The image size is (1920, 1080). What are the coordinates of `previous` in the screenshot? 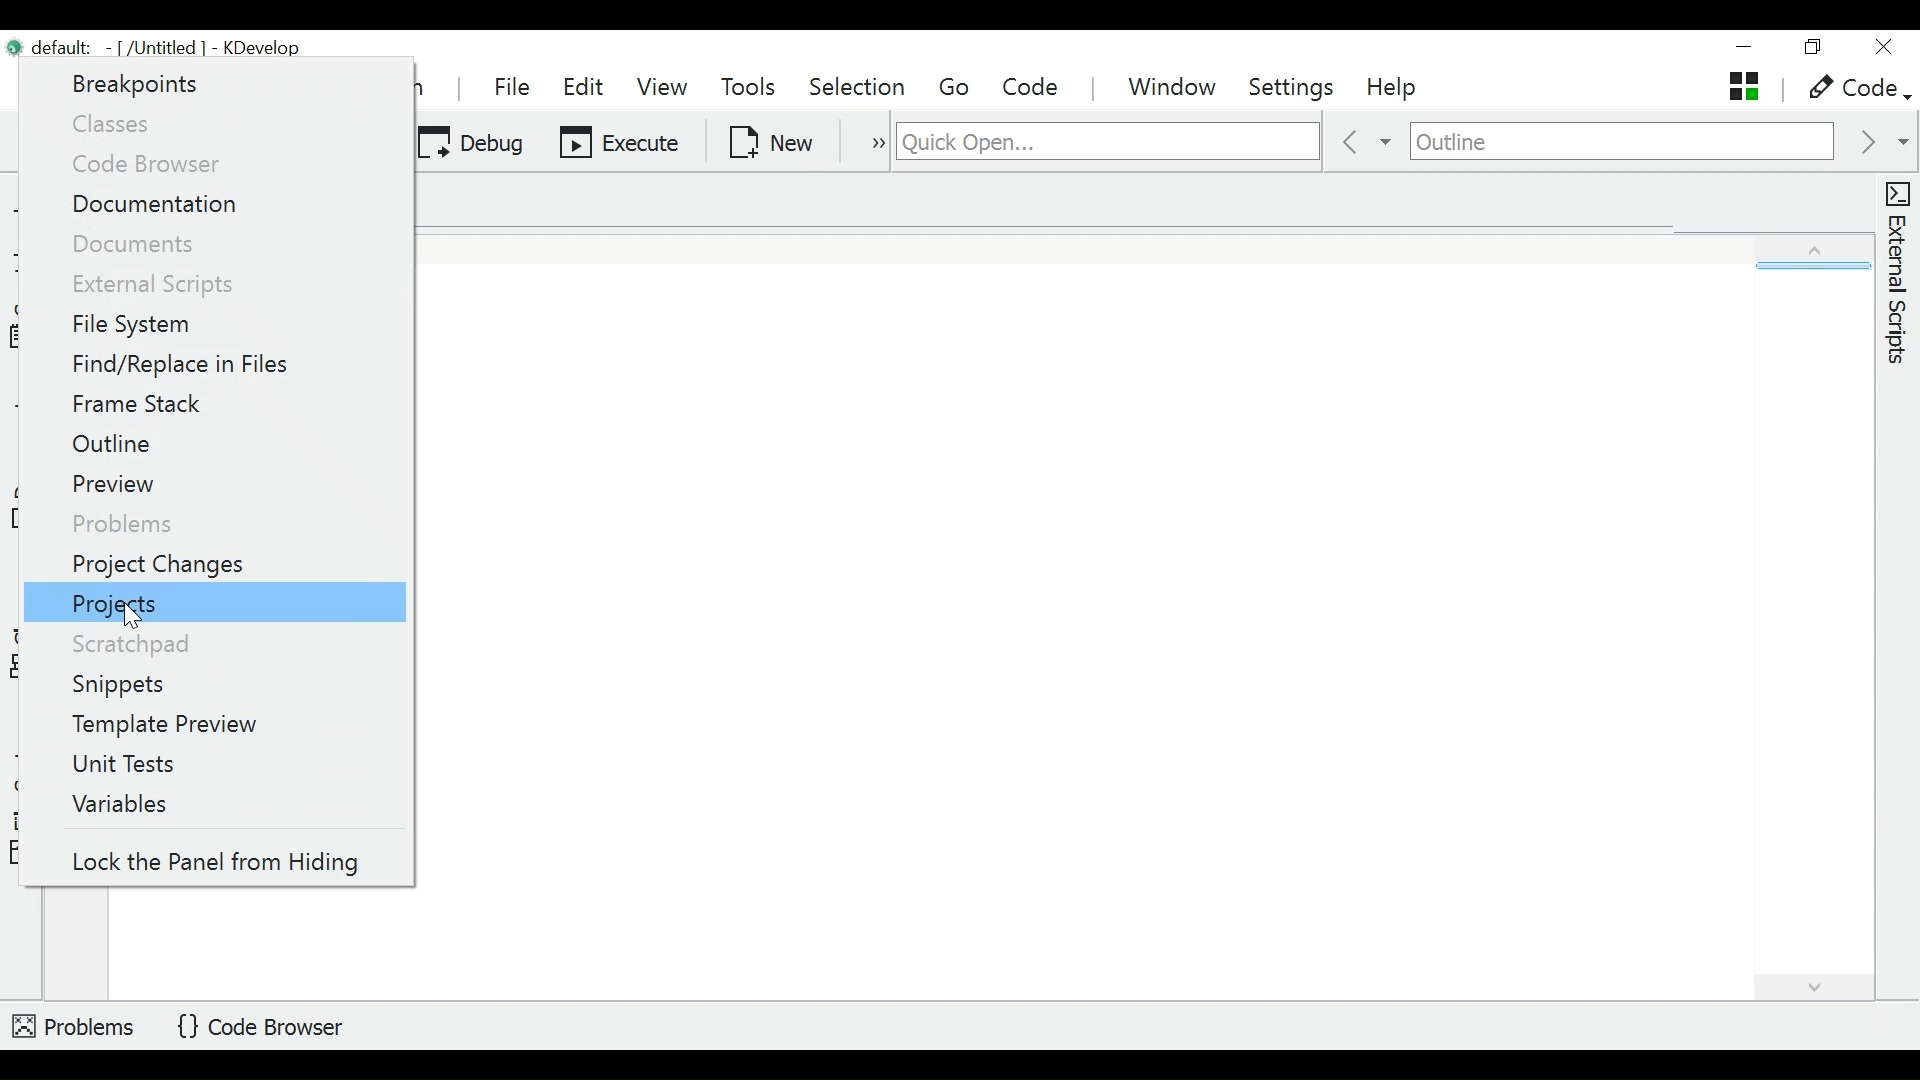 It's located at (1364, 141).